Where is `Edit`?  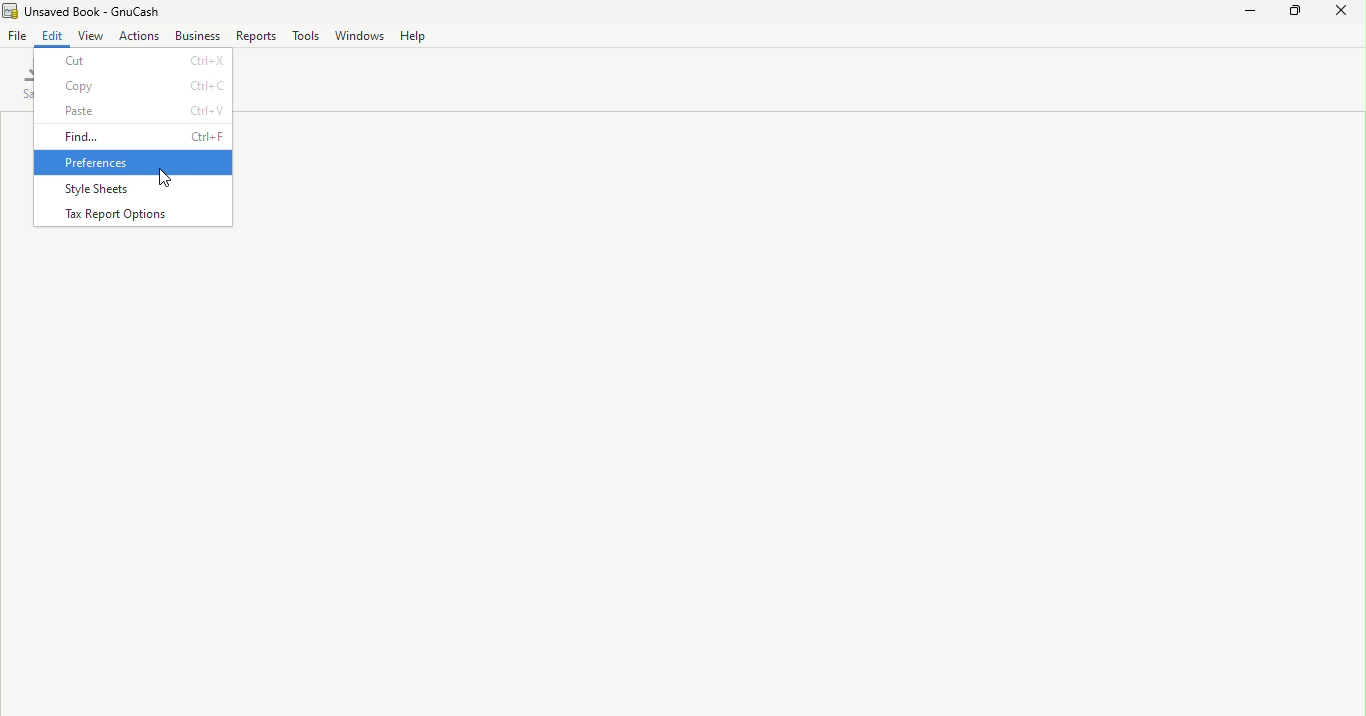
Edit is located at coordinates (54, 35).